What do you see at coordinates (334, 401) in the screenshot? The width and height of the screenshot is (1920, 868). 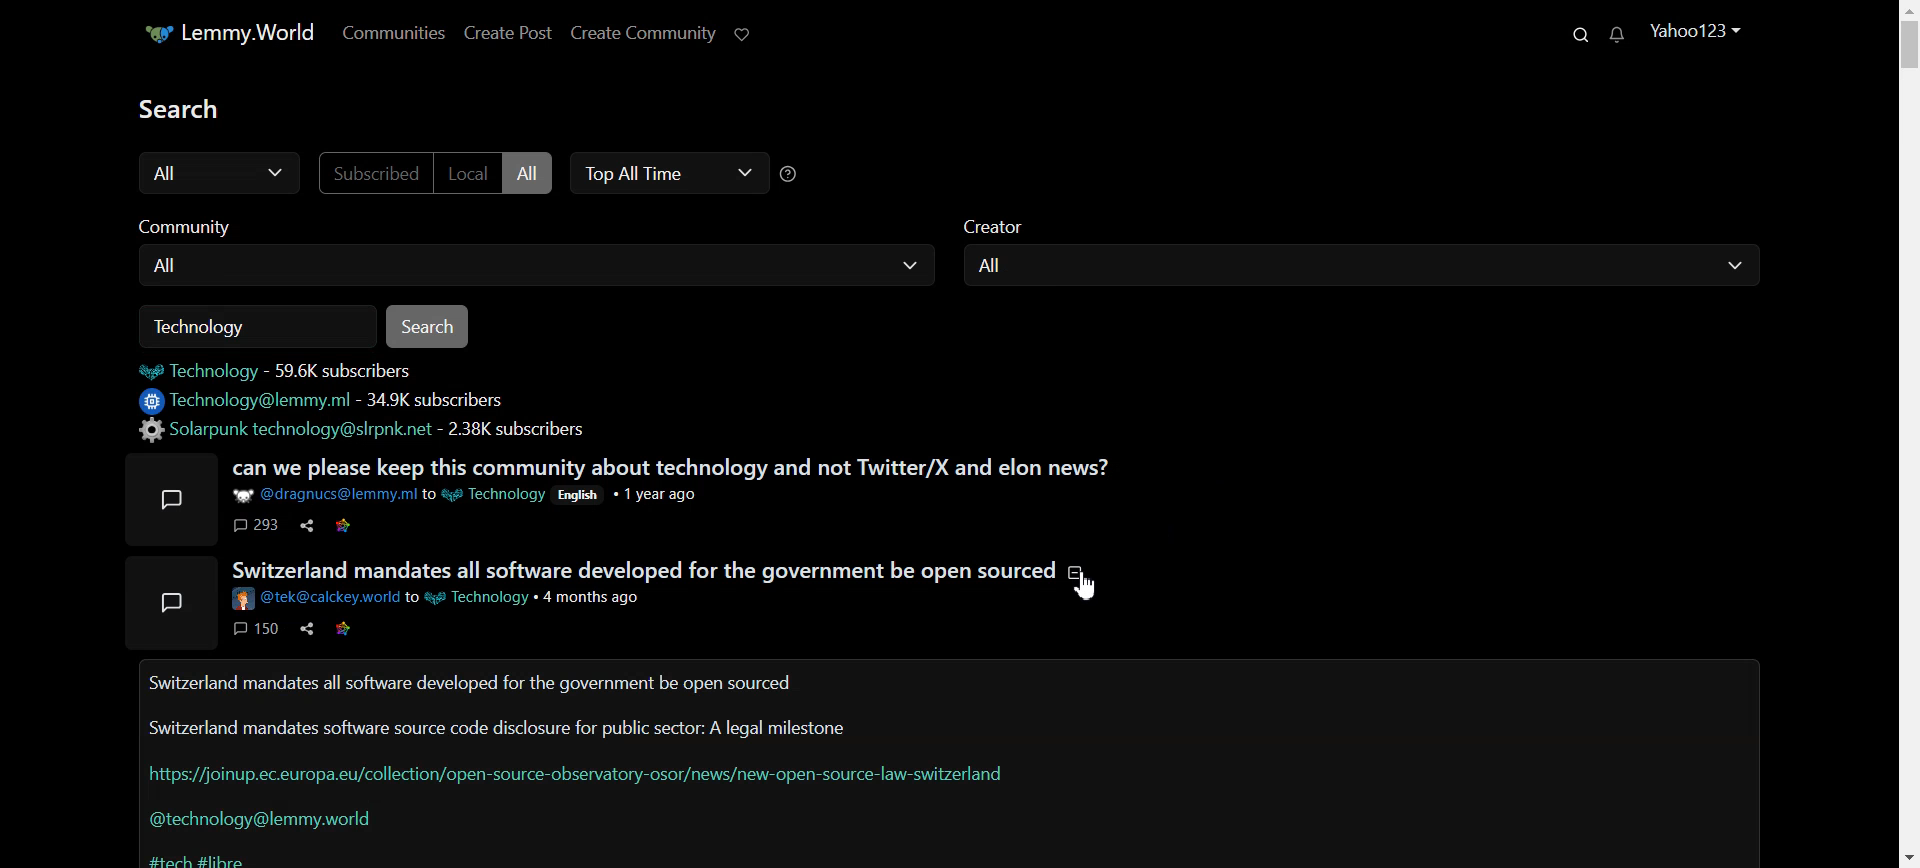 I see ` Technology@lemmy.ml - 34.9K subscribers` at bounding box center [334, 401].